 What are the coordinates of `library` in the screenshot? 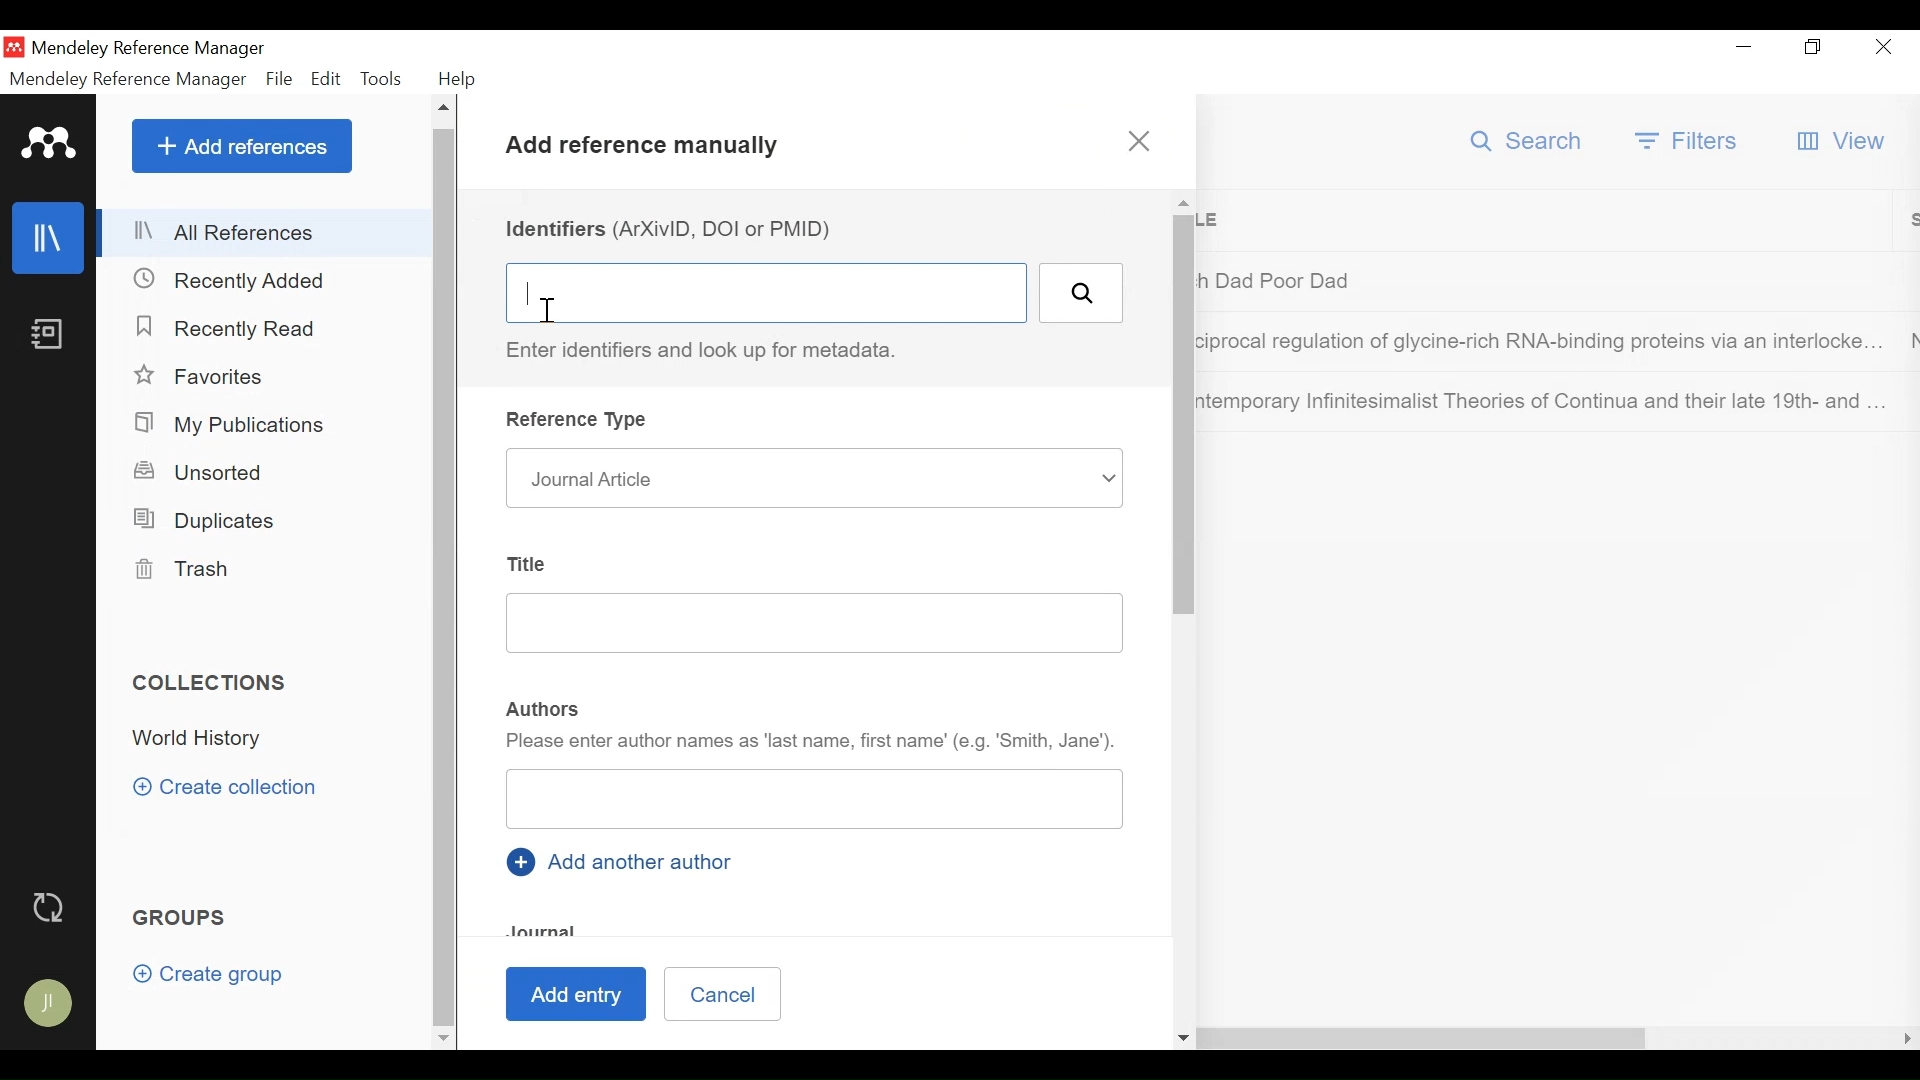 It's located at (50, 238).